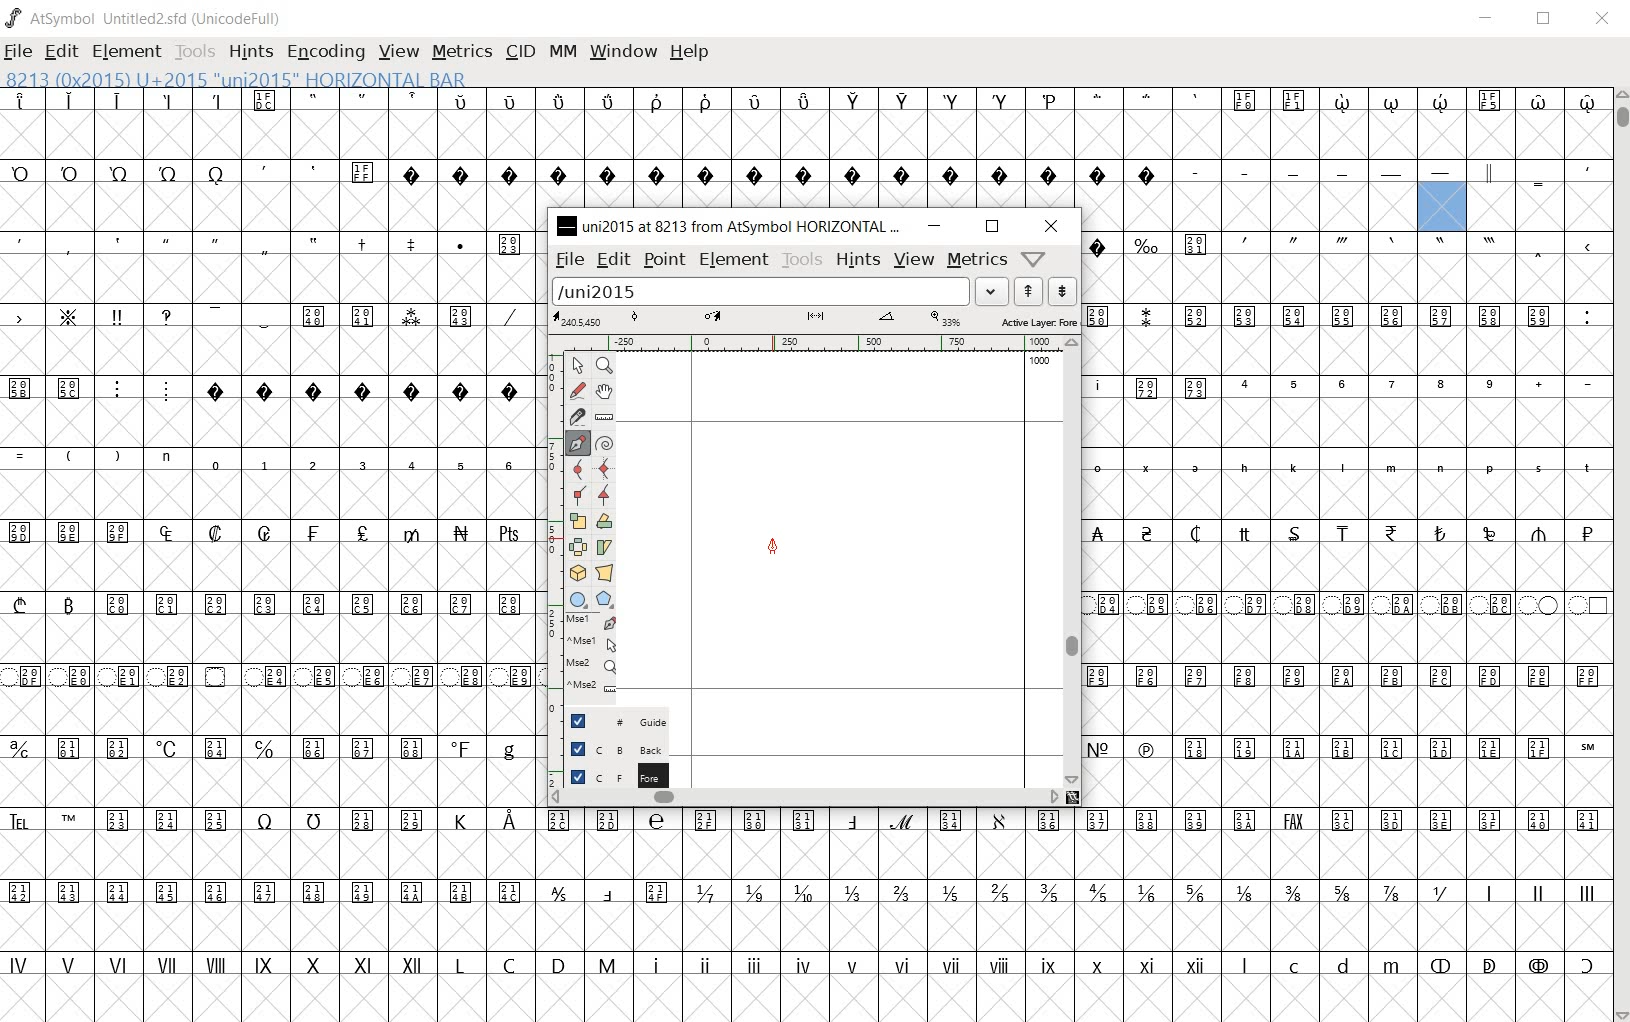 Image resolution: width=1630 pixels, height=1022 pixels. What do you see at coordinates (625, 51) in the screenshot?
I see `WINDOW` at bounding box center [625, 51].